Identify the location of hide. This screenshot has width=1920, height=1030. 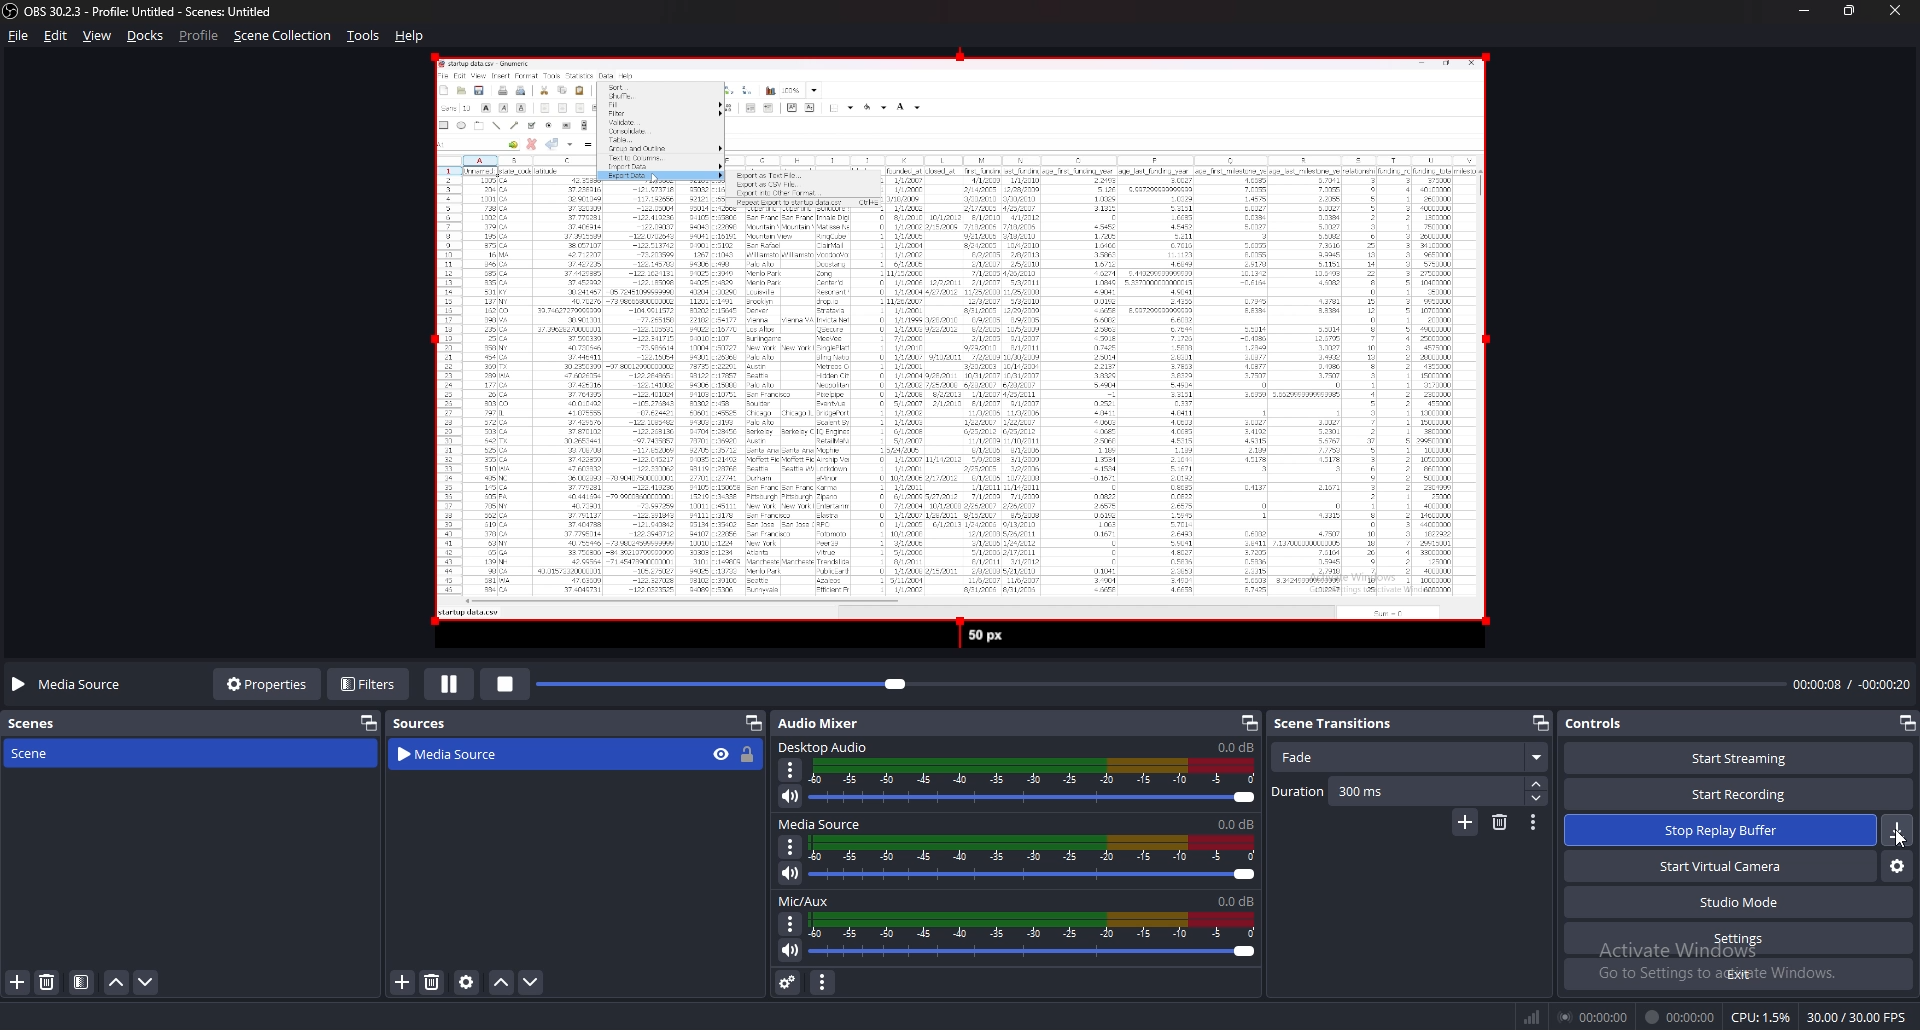
(721, 754).